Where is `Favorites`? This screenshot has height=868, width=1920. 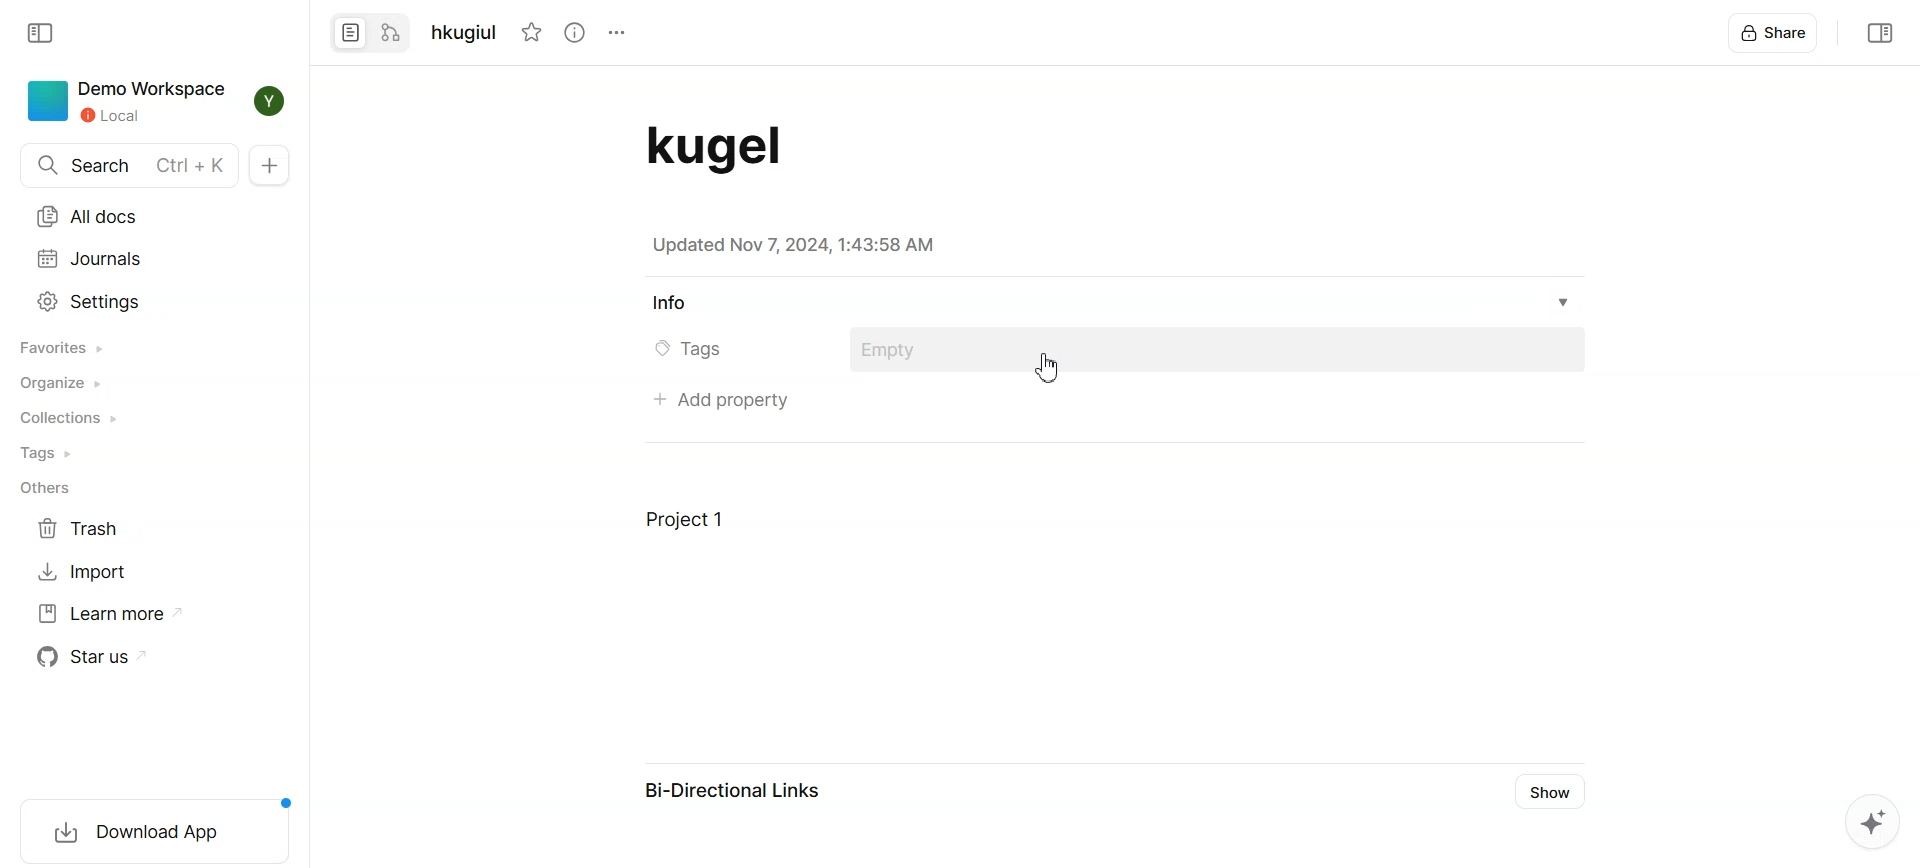 Favorites is located at coordinates (60, 348).